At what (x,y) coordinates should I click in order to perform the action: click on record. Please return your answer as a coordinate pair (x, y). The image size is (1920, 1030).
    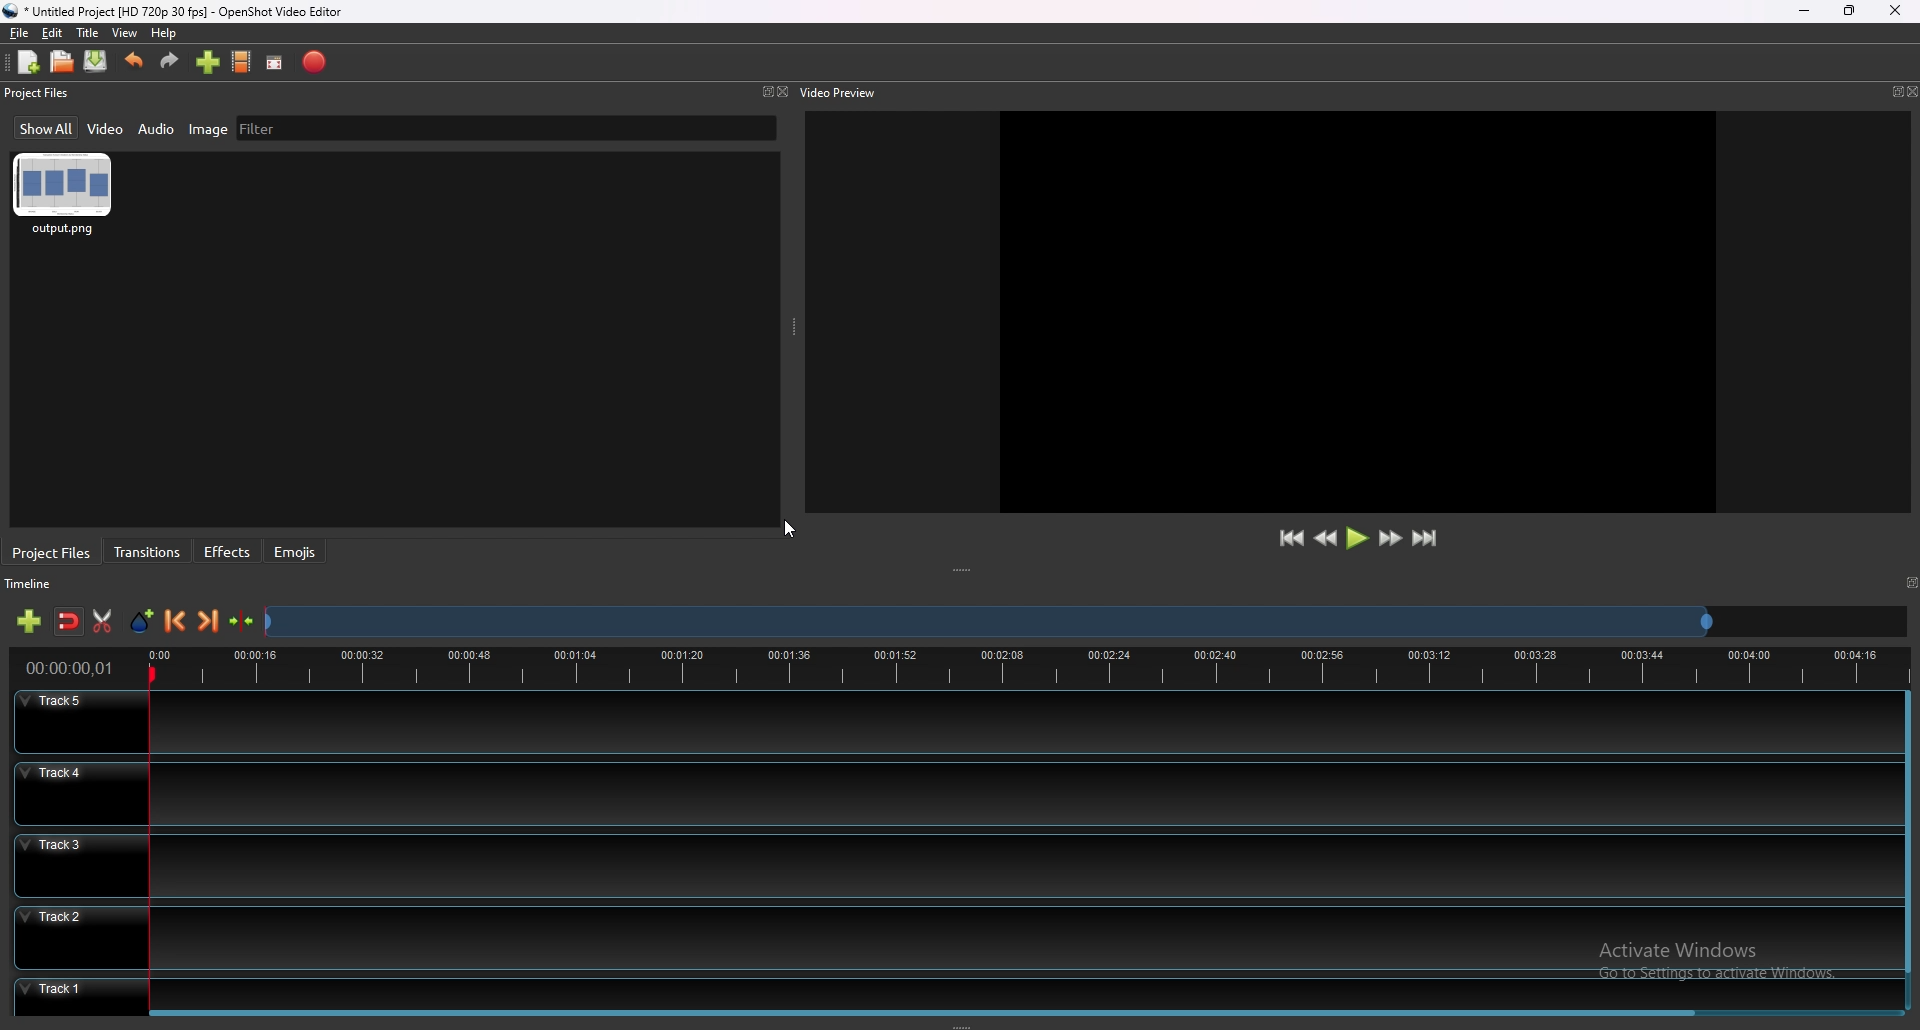
    Looking at the image, I should click on (317, 61).